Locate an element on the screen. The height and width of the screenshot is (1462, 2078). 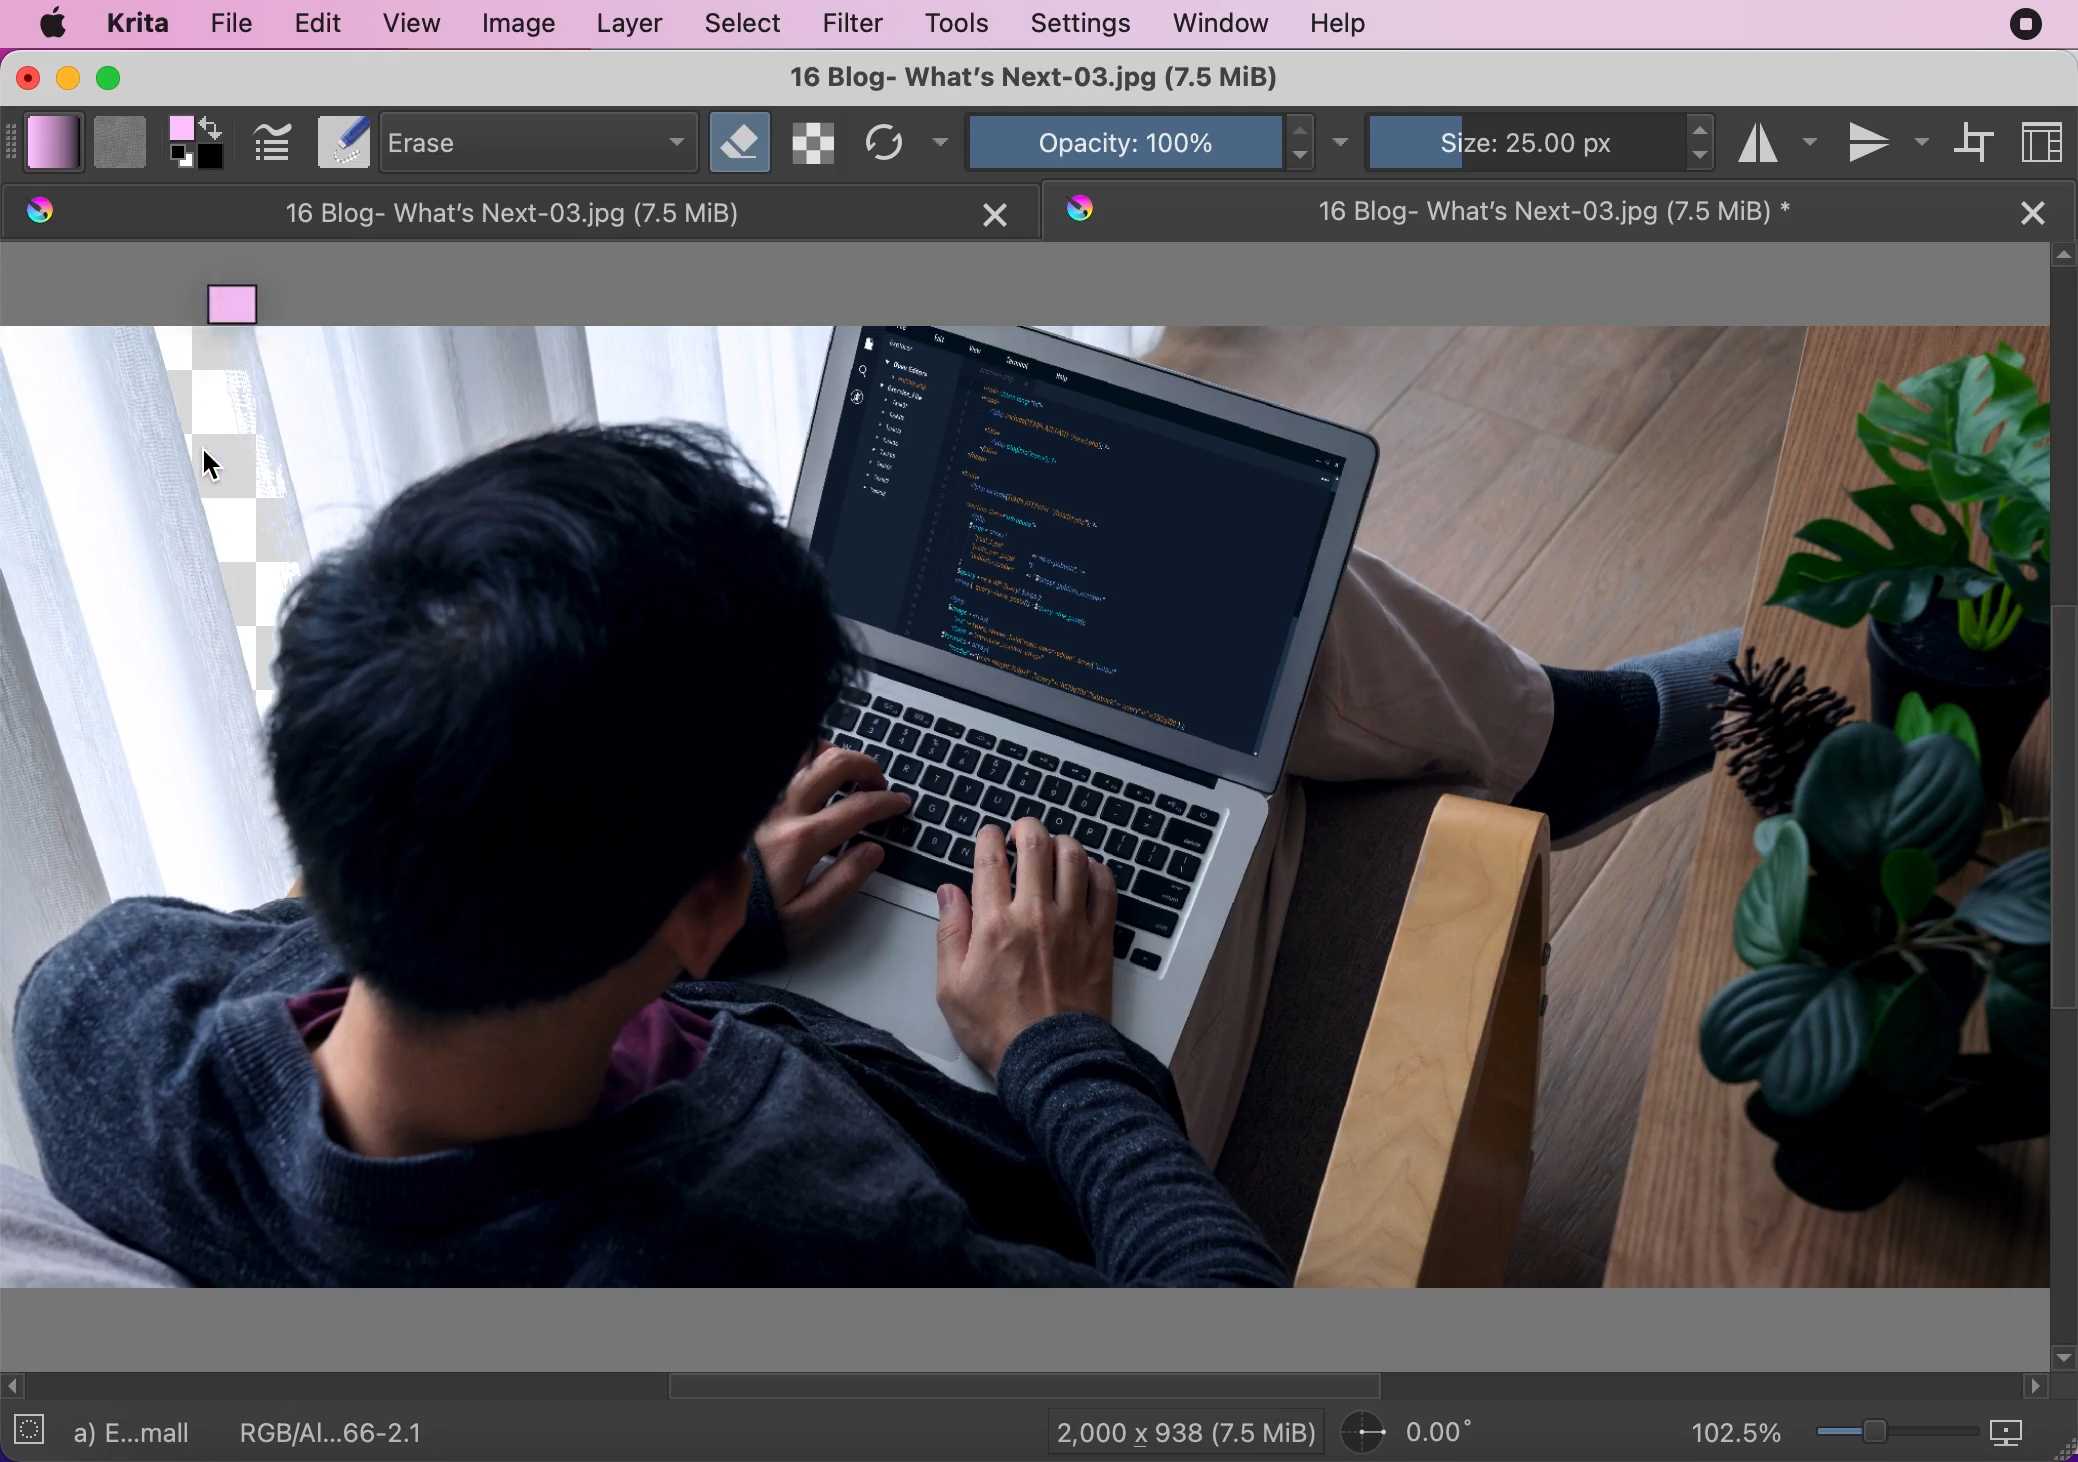
help is located at coordinates (1339, 26).